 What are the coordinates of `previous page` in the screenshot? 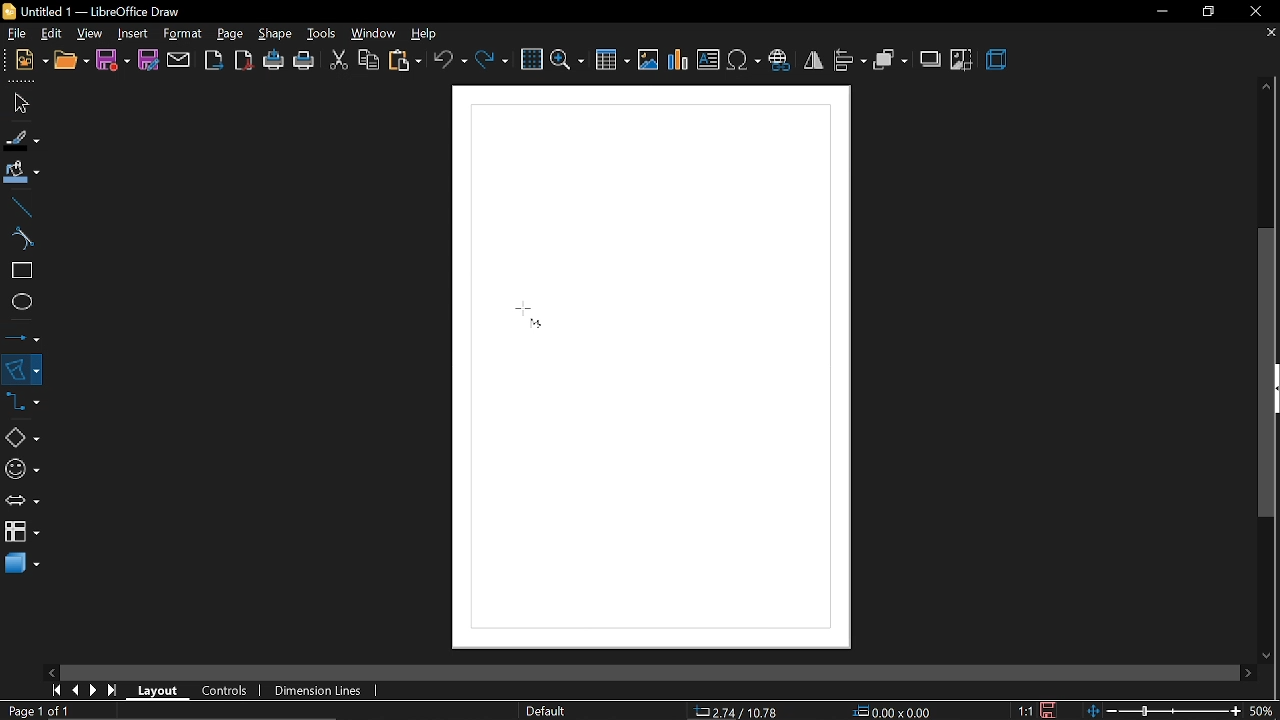 It's located at (77, 689).